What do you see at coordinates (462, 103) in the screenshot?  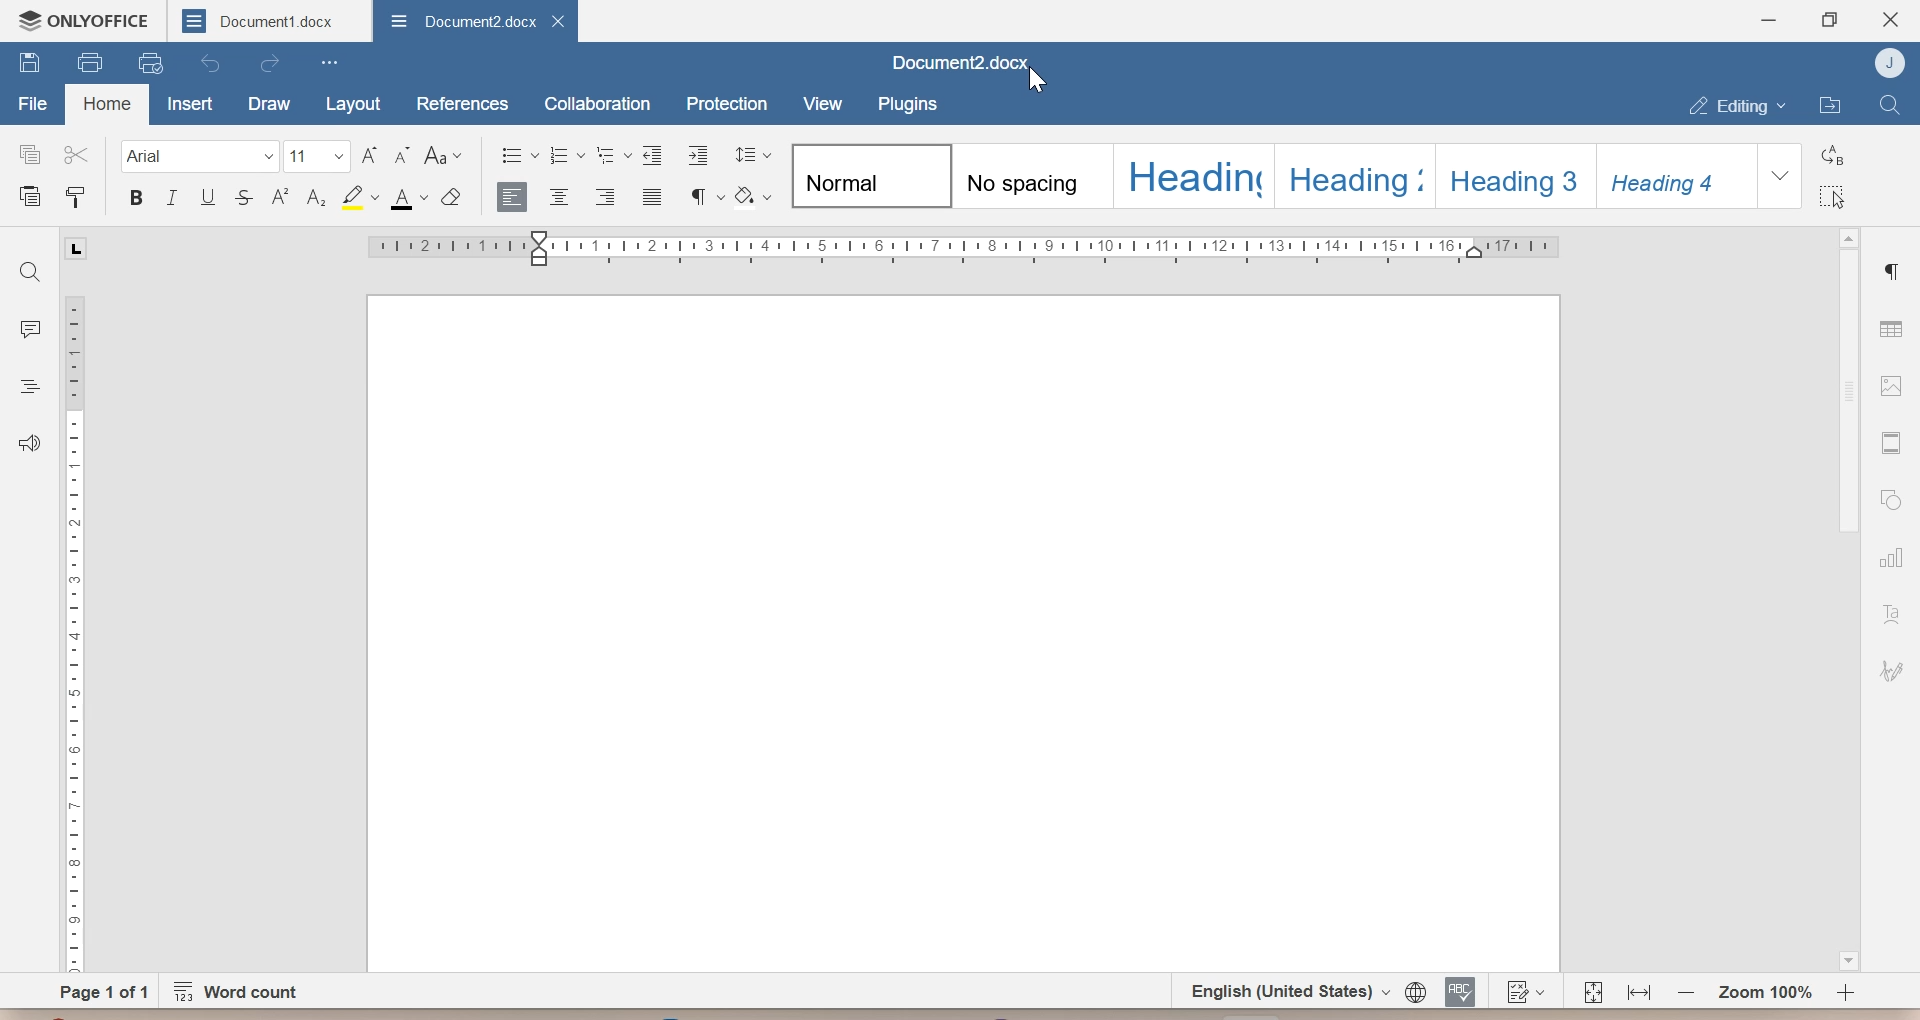 I see `References` at bounding box center [462, 103].